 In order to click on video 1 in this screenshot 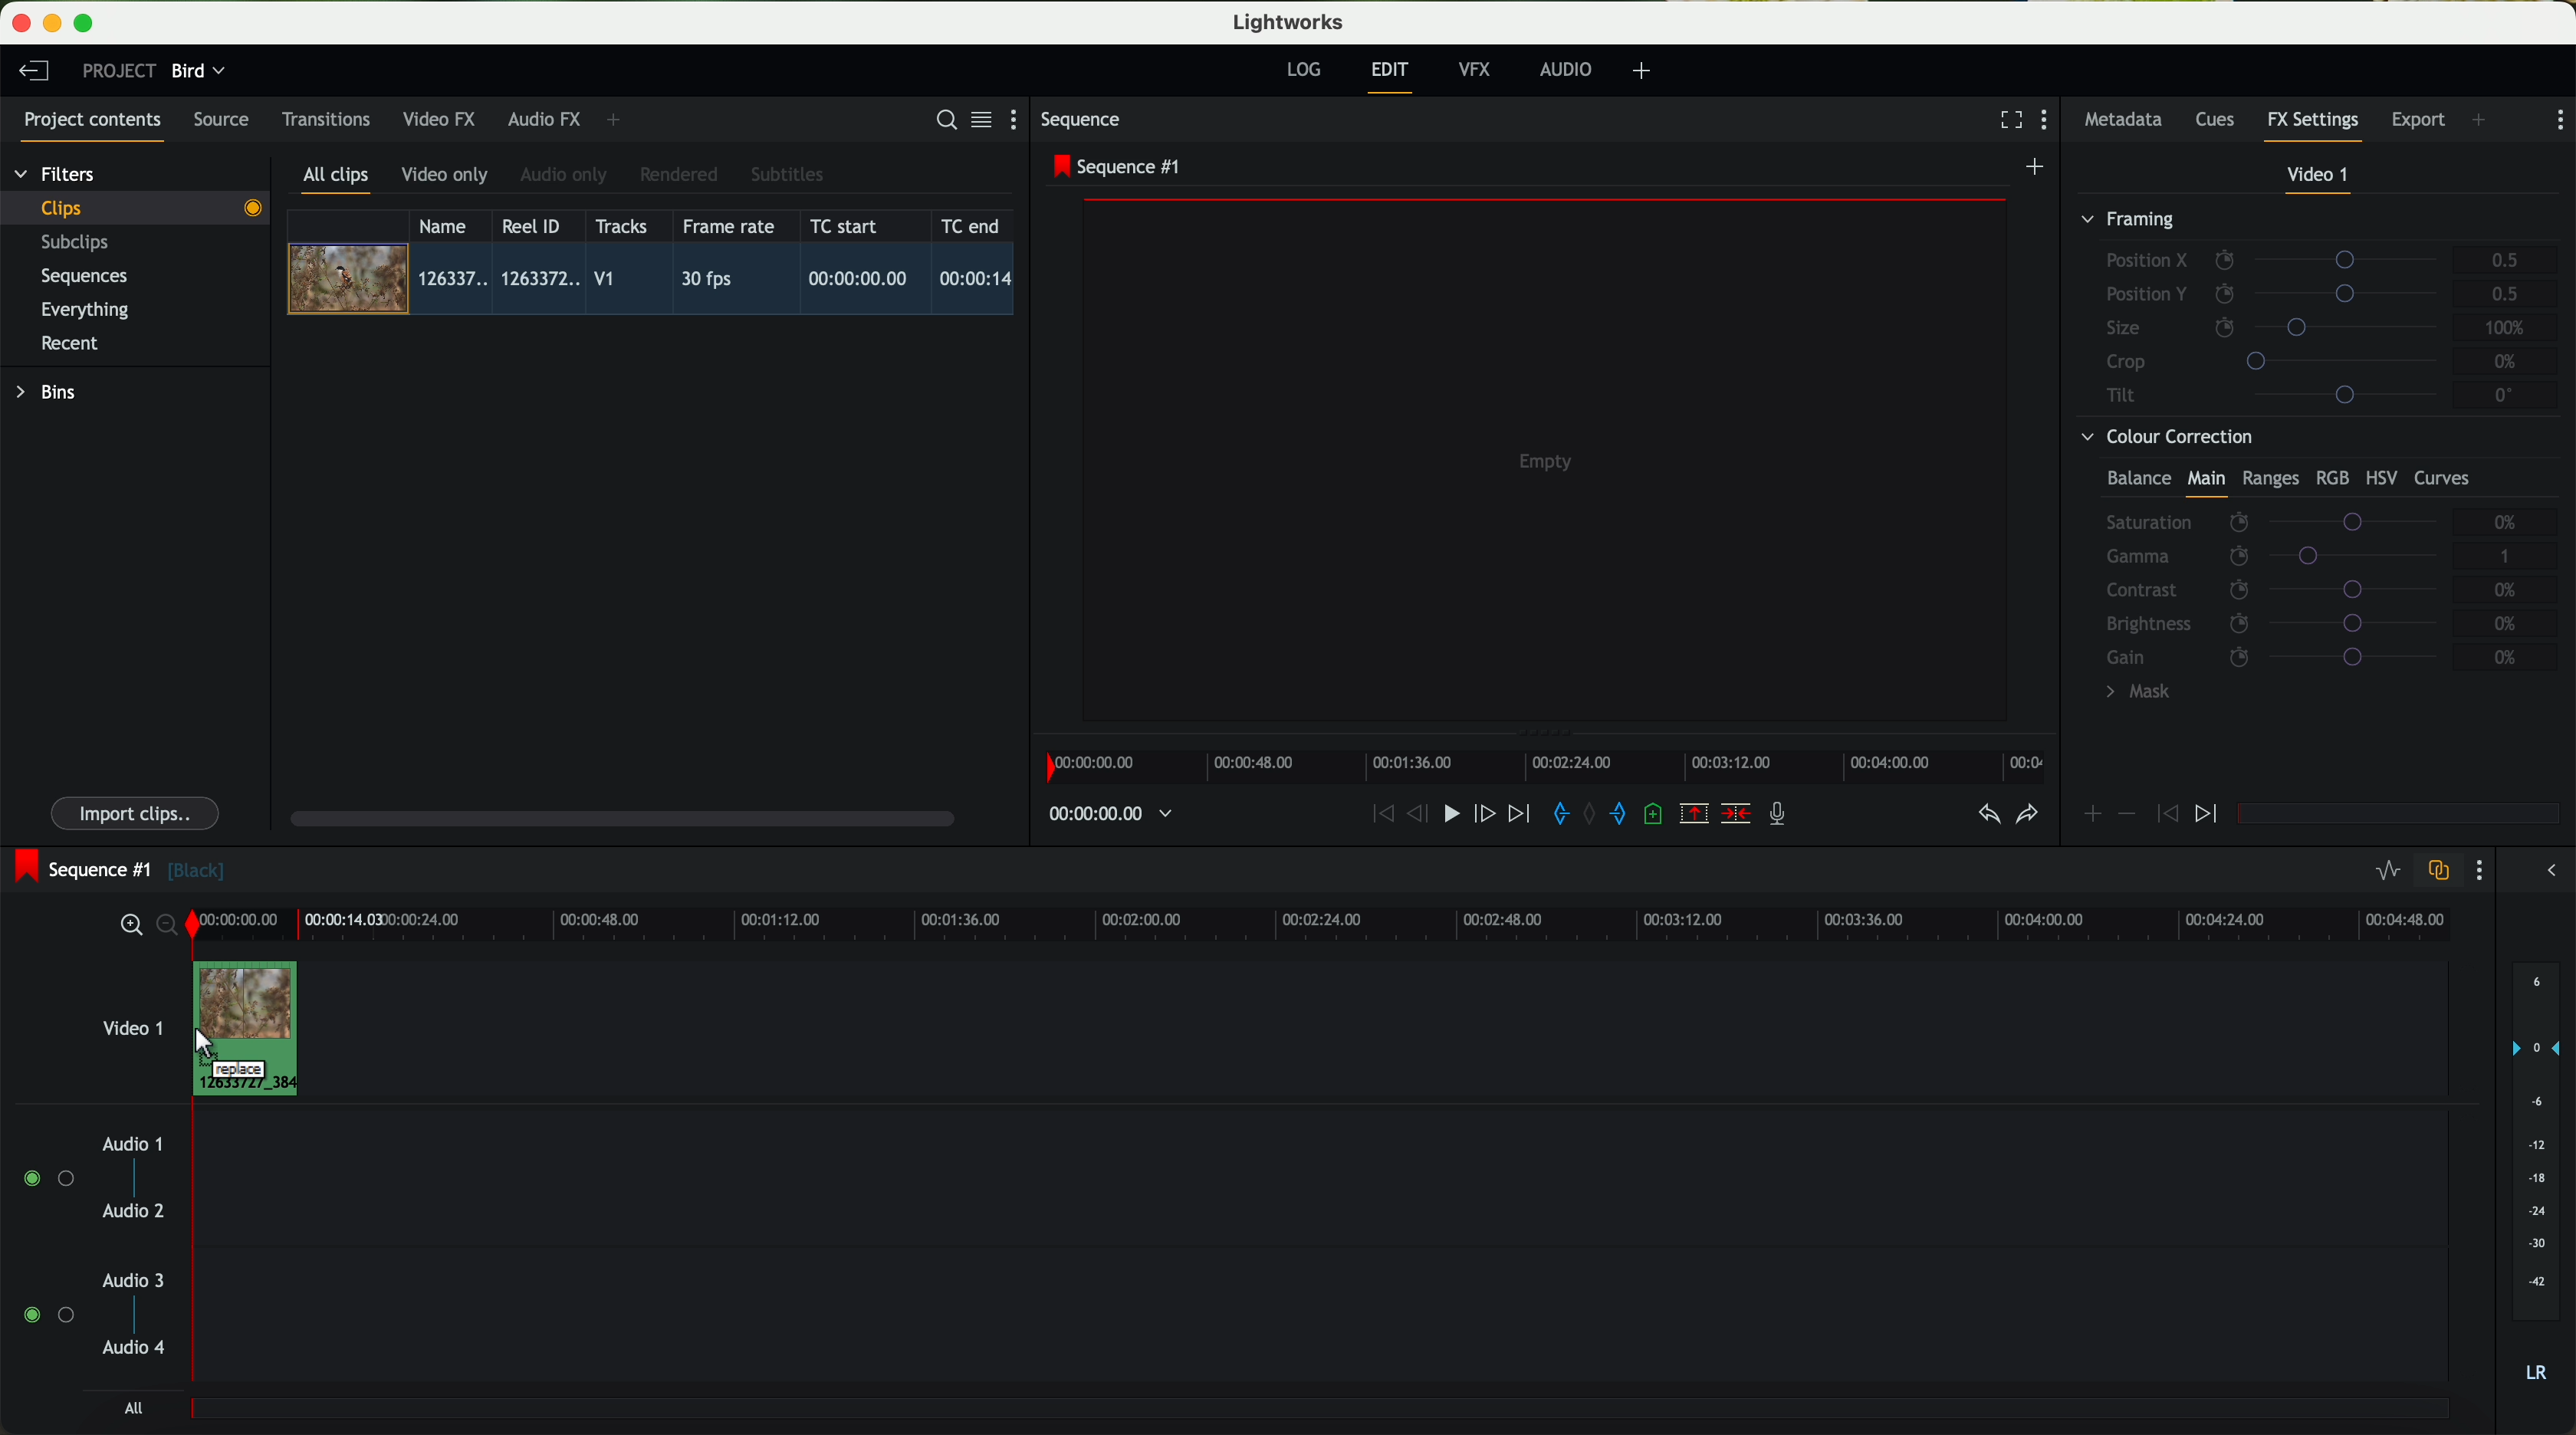, I will do `click(129, 1027)`.